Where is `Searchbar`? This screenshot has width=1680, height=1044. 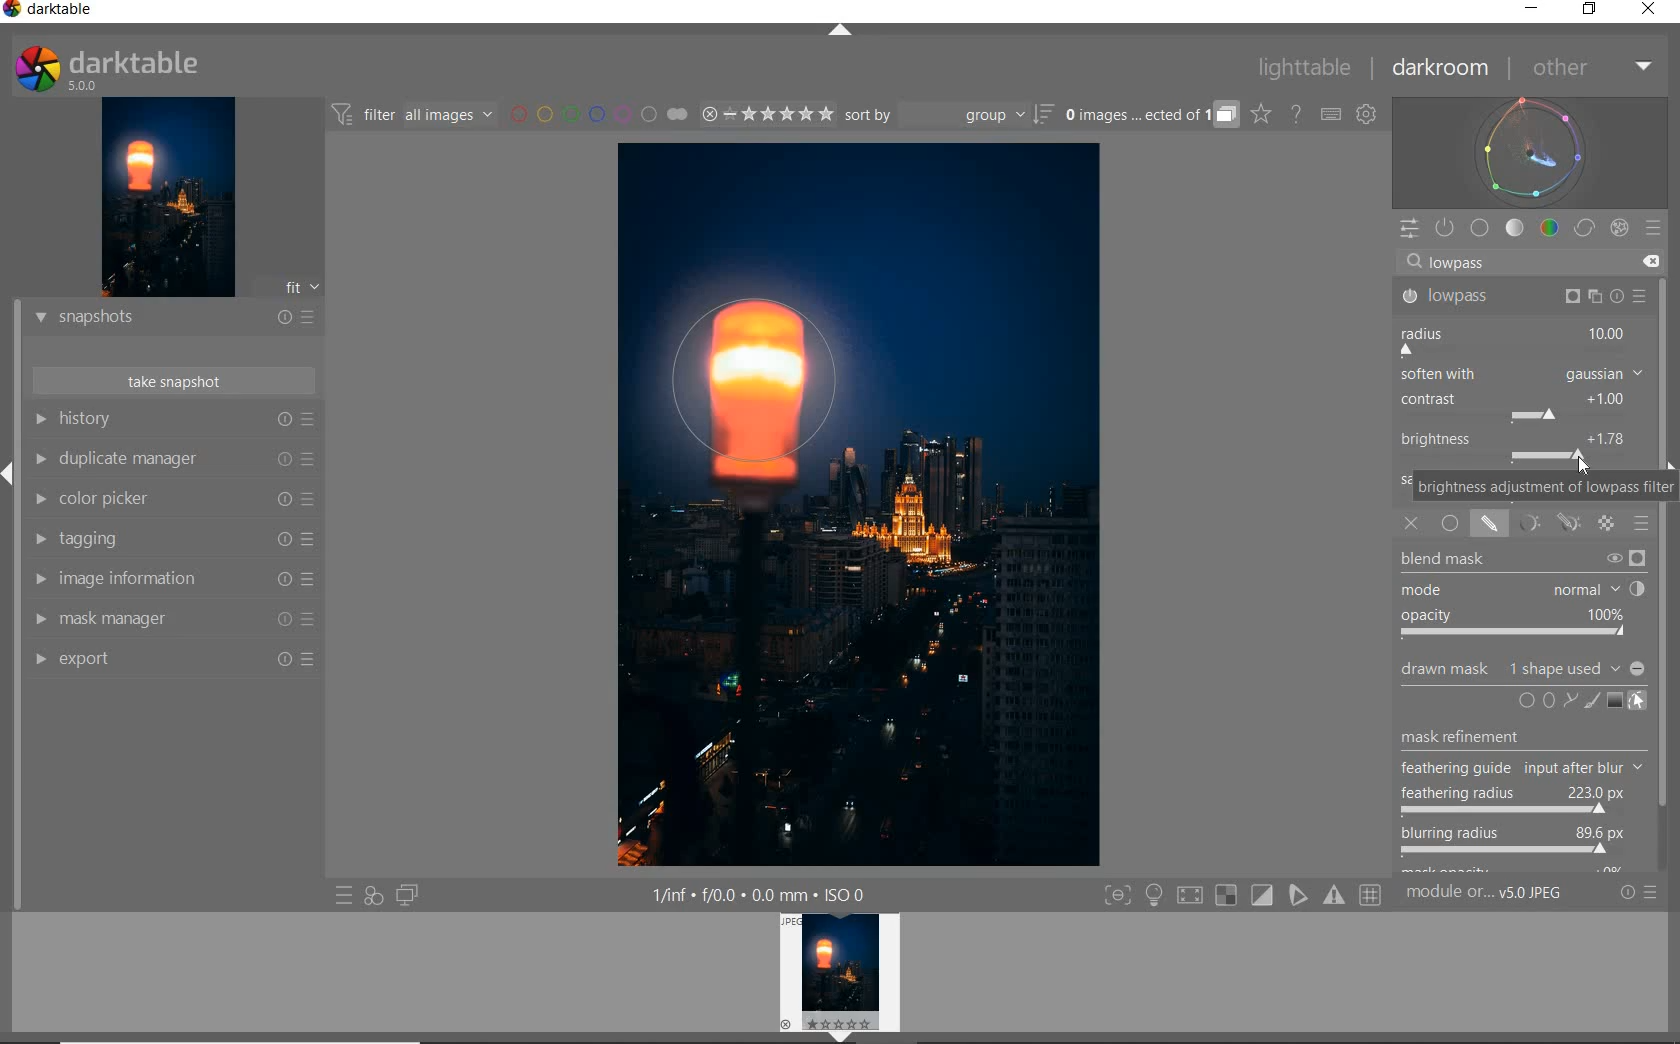
Searchbar is located at coordinates (1514, 261).